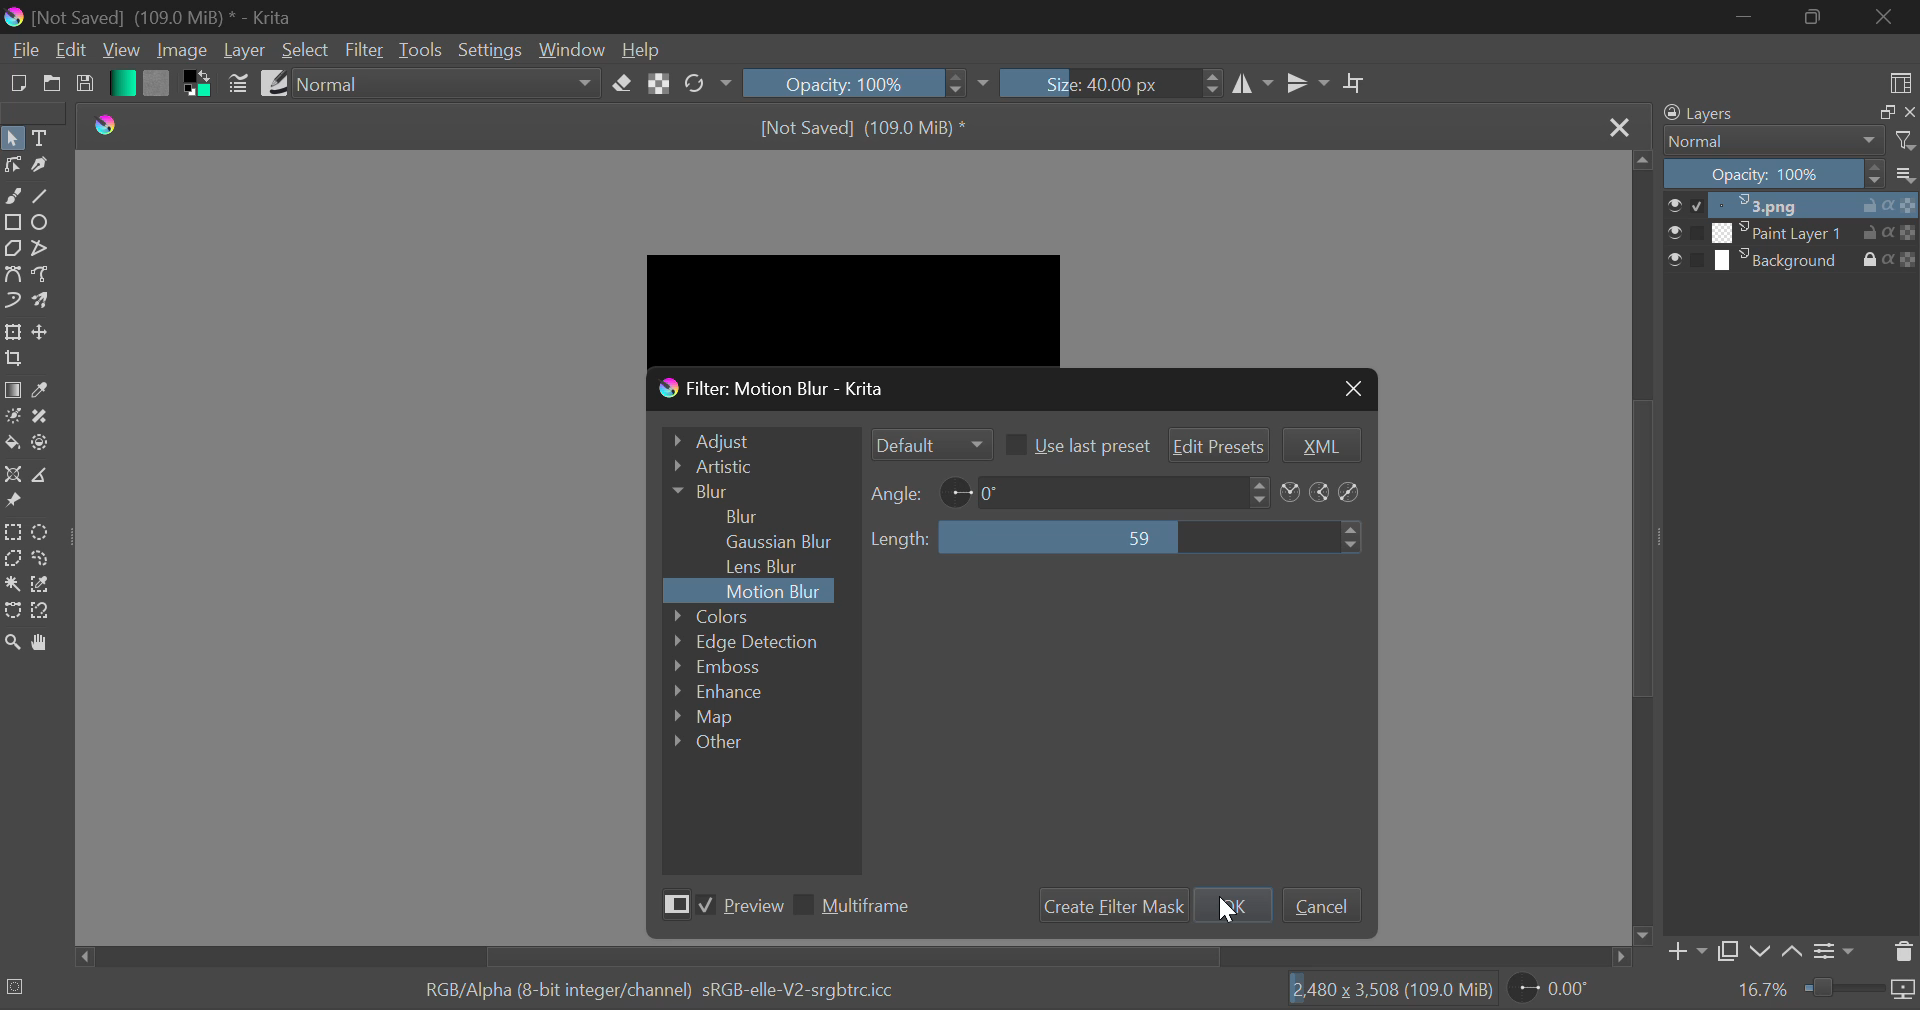 The width and height of the screenshot is (1920, 1010). What do you see at coordinates (710, 741) in the screenshot?
I see `Other` at bounding box center [710, 741].